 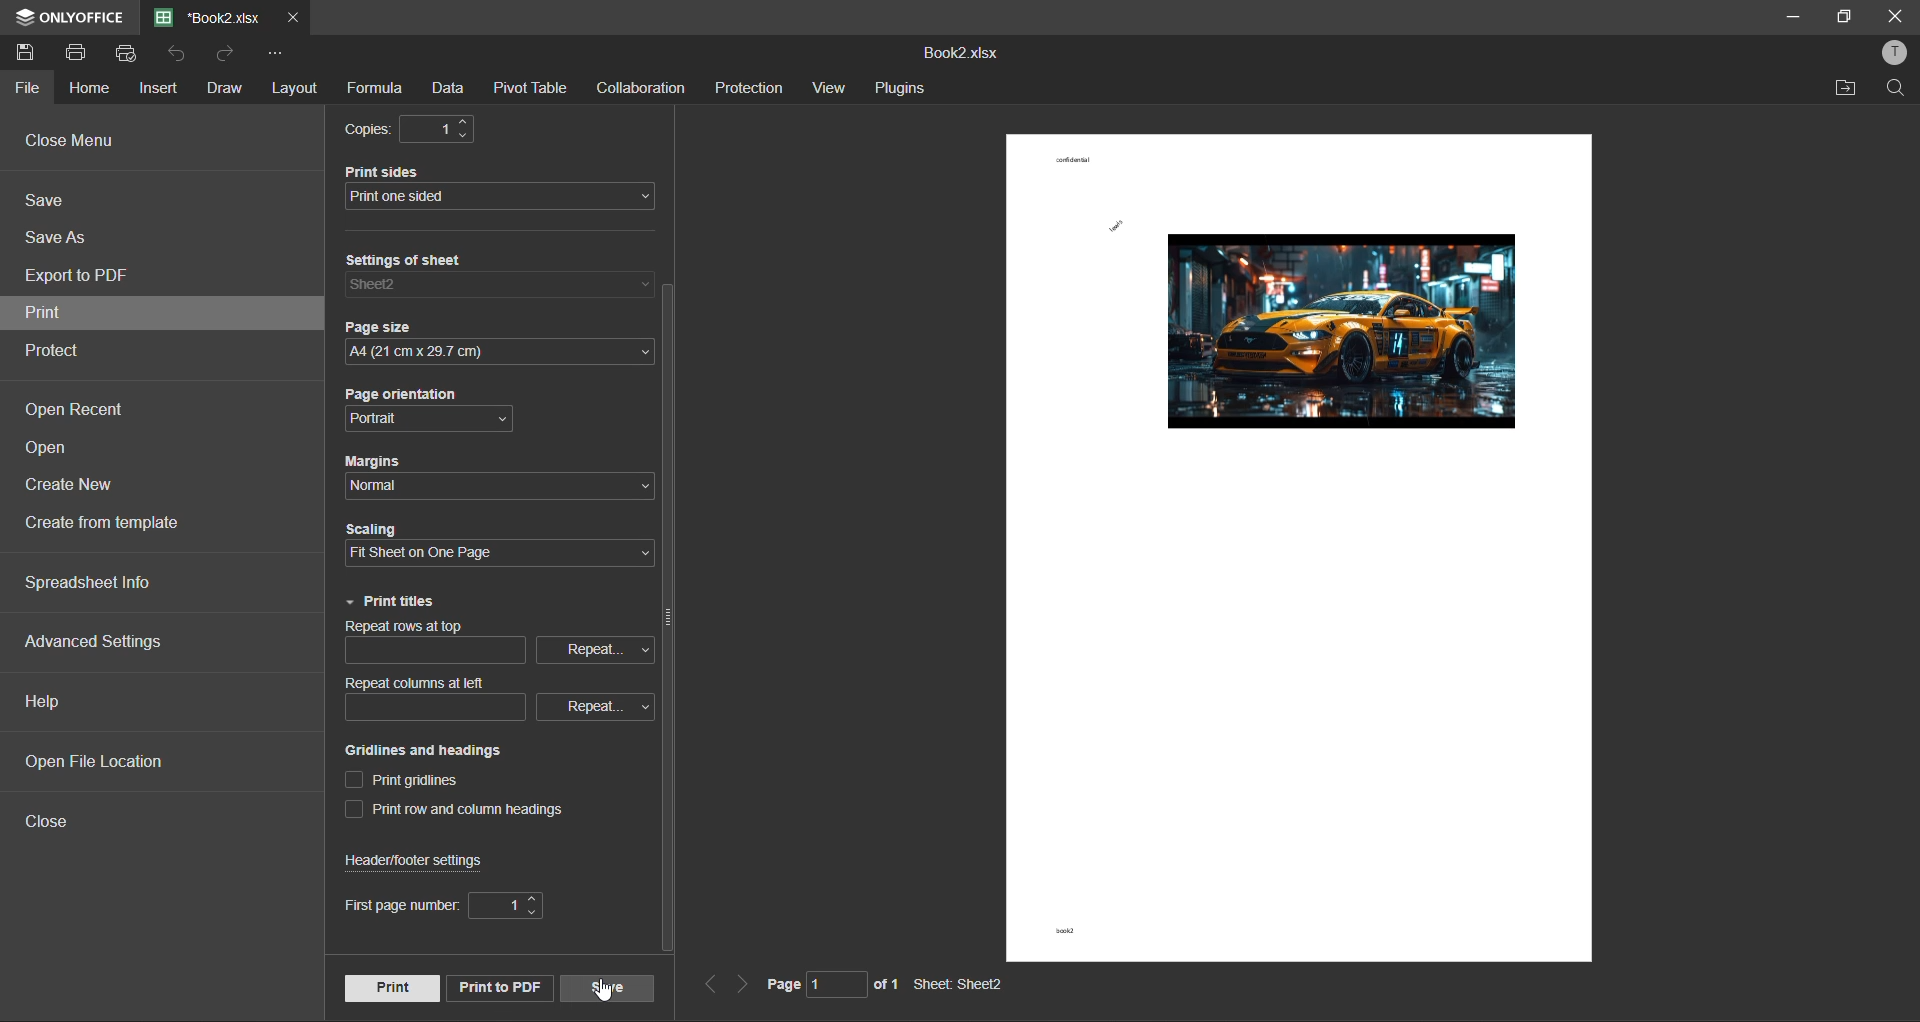 I want to click on Margins, so click(x=382, y=460).